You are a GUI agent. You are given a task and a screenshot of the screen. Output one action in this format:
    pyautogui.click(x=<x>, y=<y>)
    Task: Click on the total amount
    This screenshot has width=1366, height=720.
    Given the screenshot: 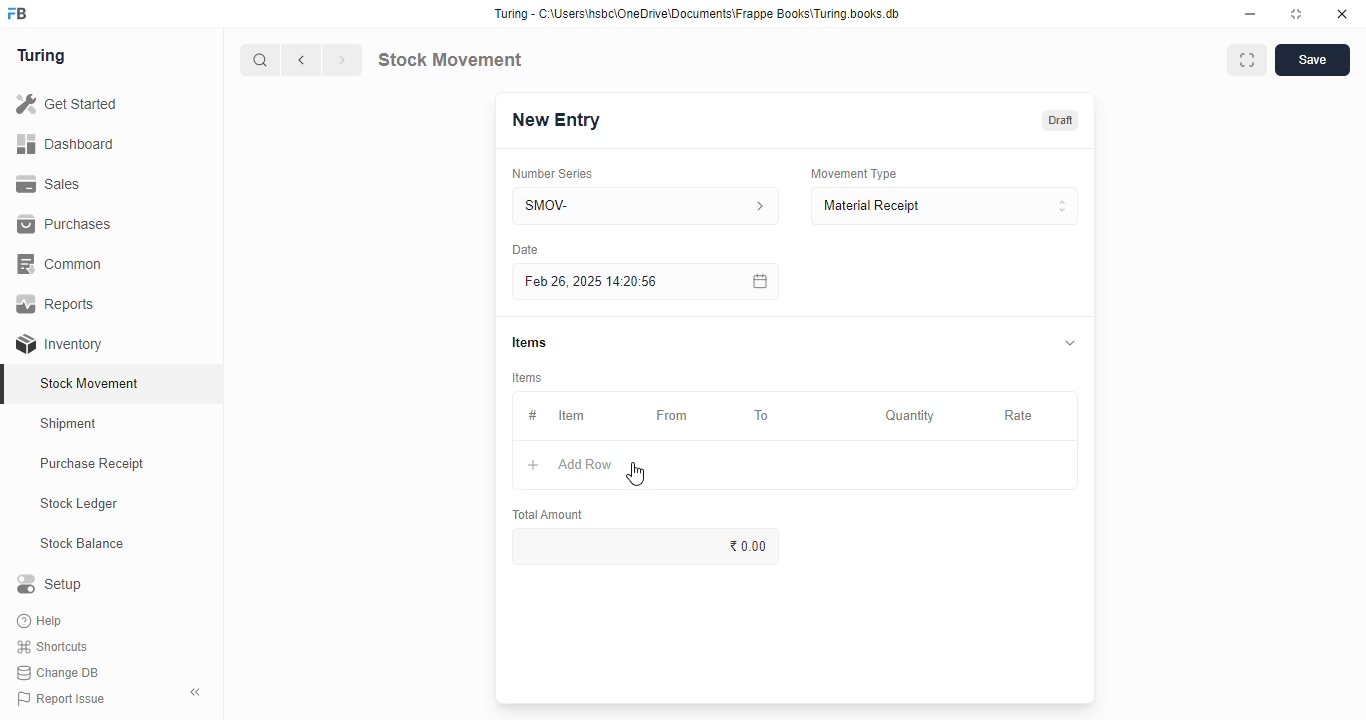 What is the action you would take?
    pyautogui.click(x=549, y=514)
    